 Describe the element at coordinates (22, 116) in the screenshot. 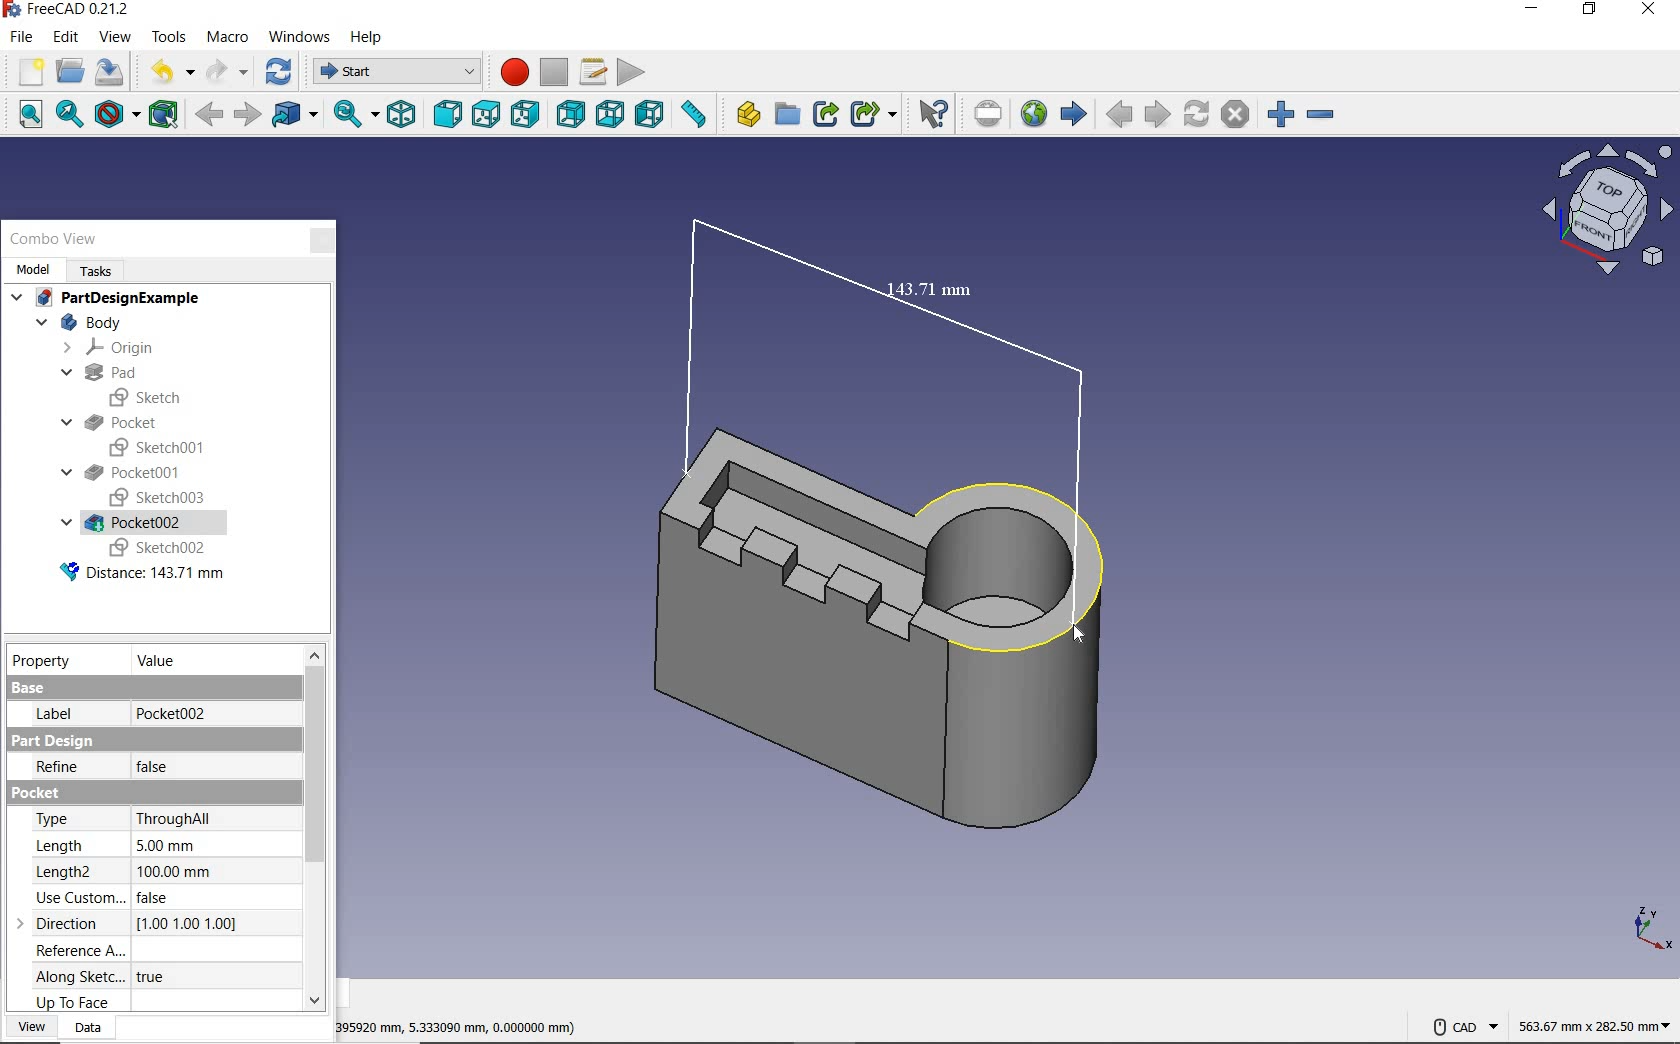

I see `fit all` at that location.